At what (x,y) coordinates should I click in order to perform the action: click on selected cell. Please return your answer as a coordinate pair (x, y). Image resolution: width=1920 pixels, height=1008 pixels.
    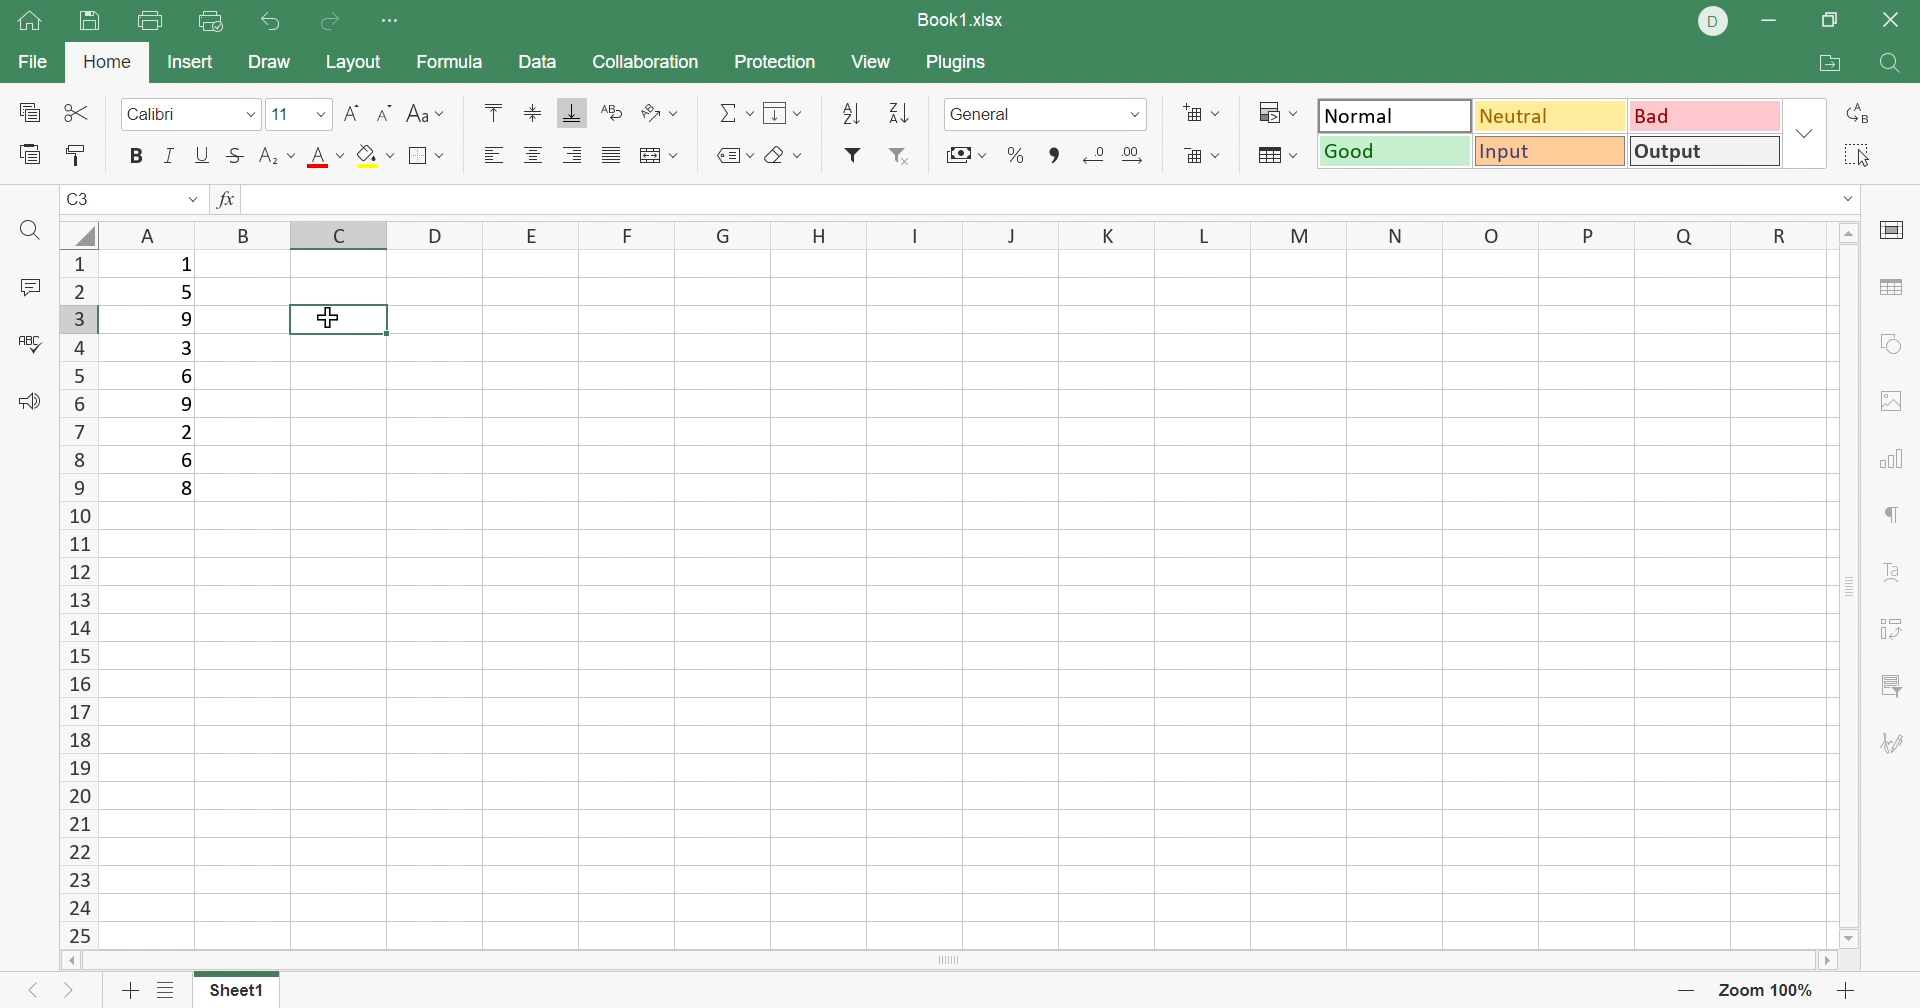
    Looking at the image, I should click on (340, 320).